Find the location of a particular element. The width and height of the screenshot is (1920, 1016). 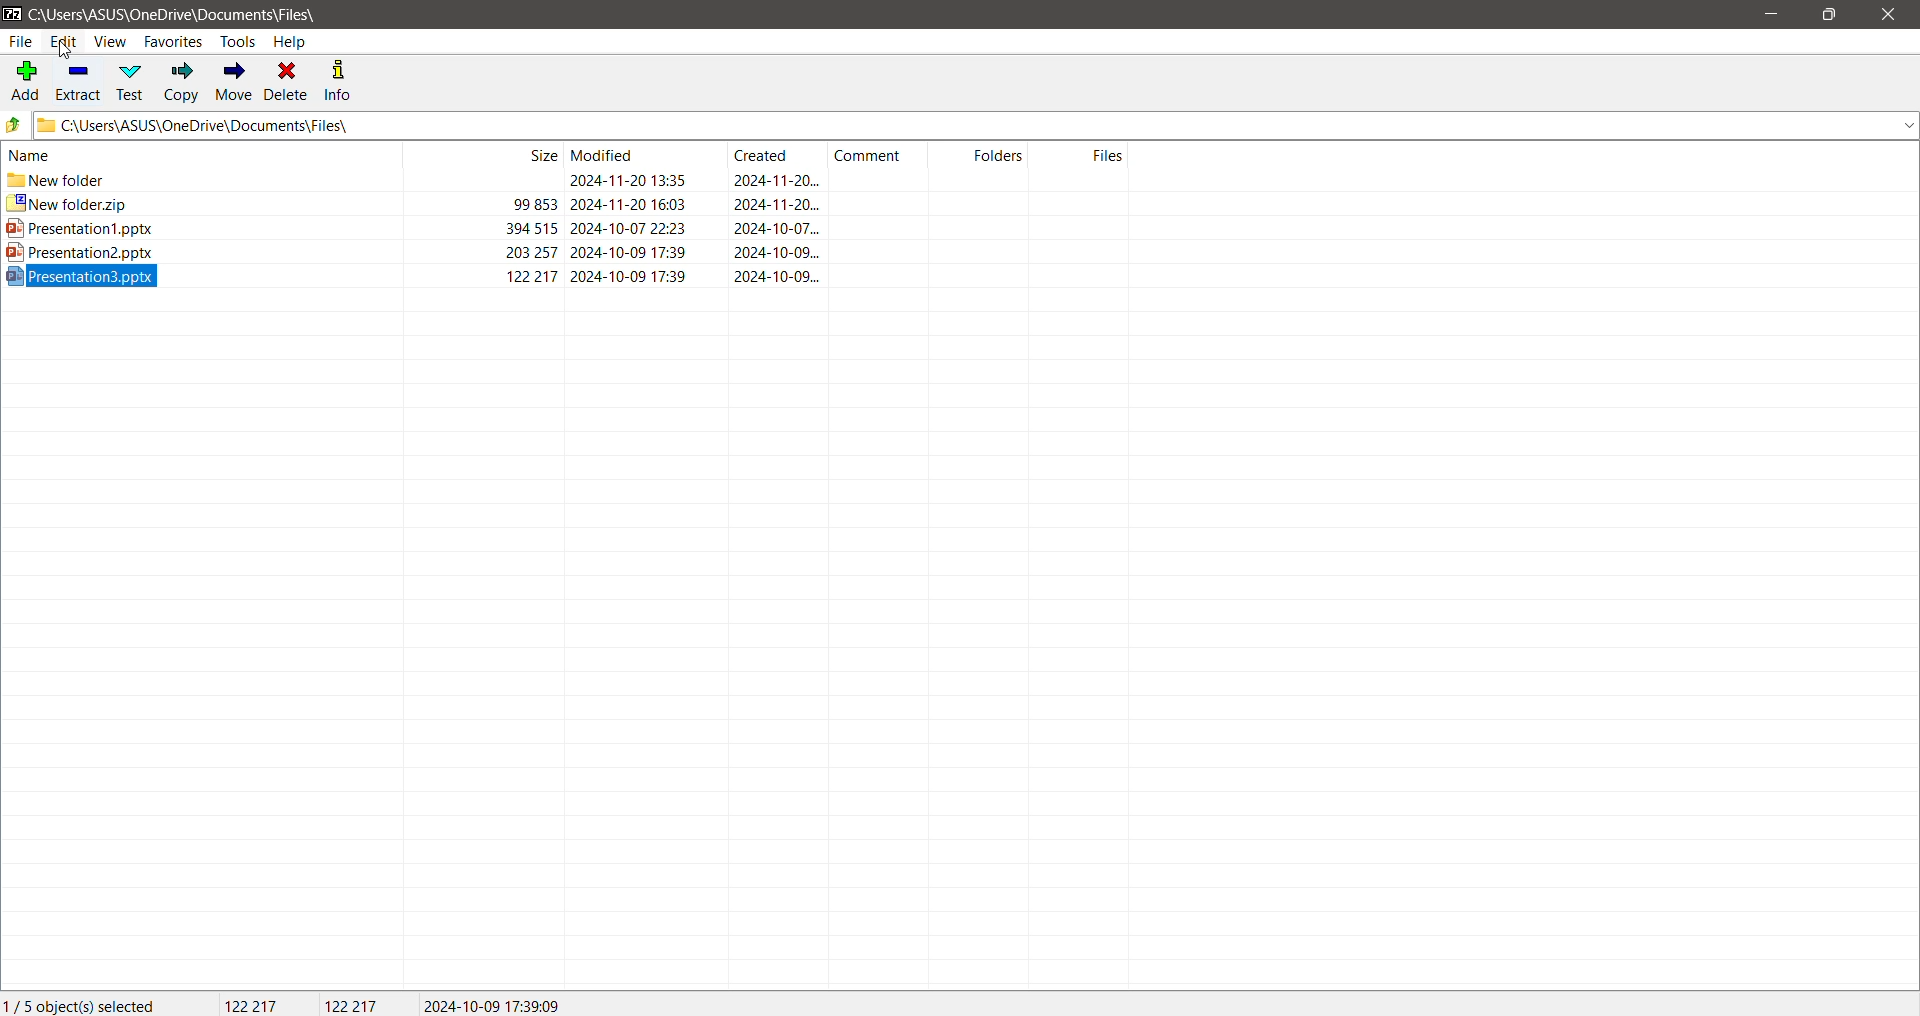

Info is located at coordinates (348, 81).